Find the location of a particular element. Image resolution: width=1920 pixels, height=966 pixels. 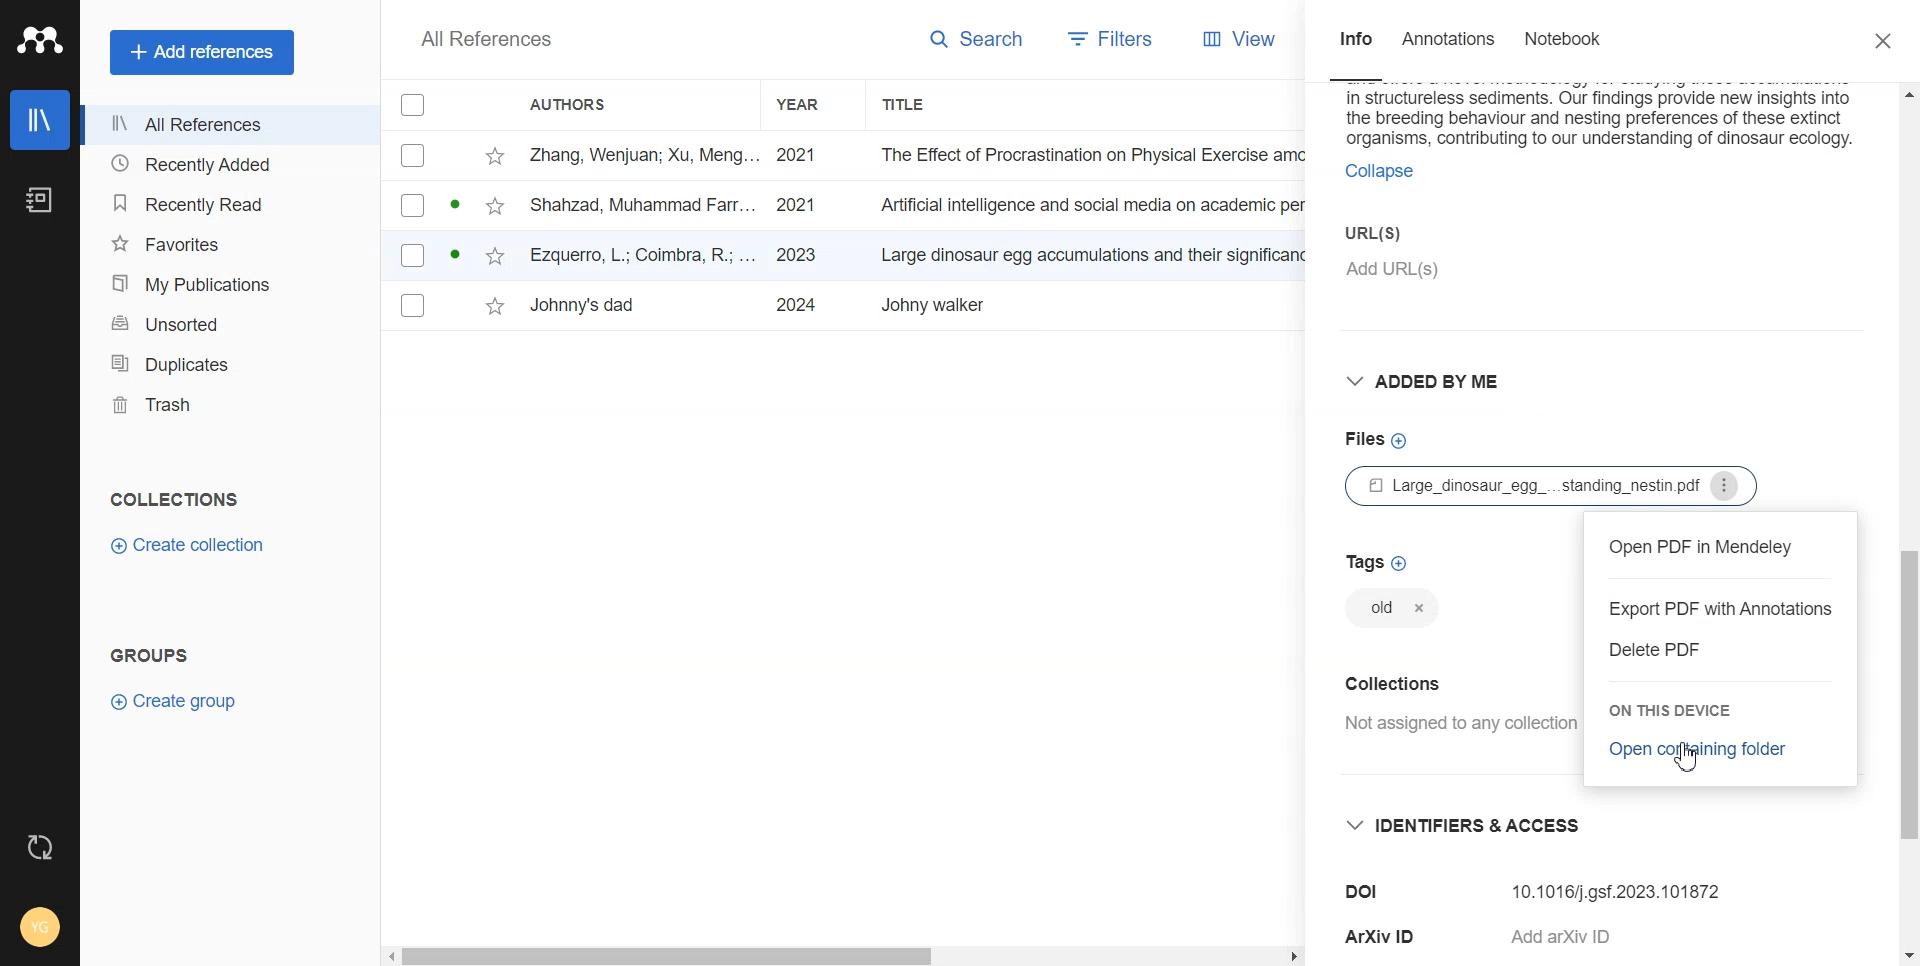

unread is located at coordinates (453, 253).